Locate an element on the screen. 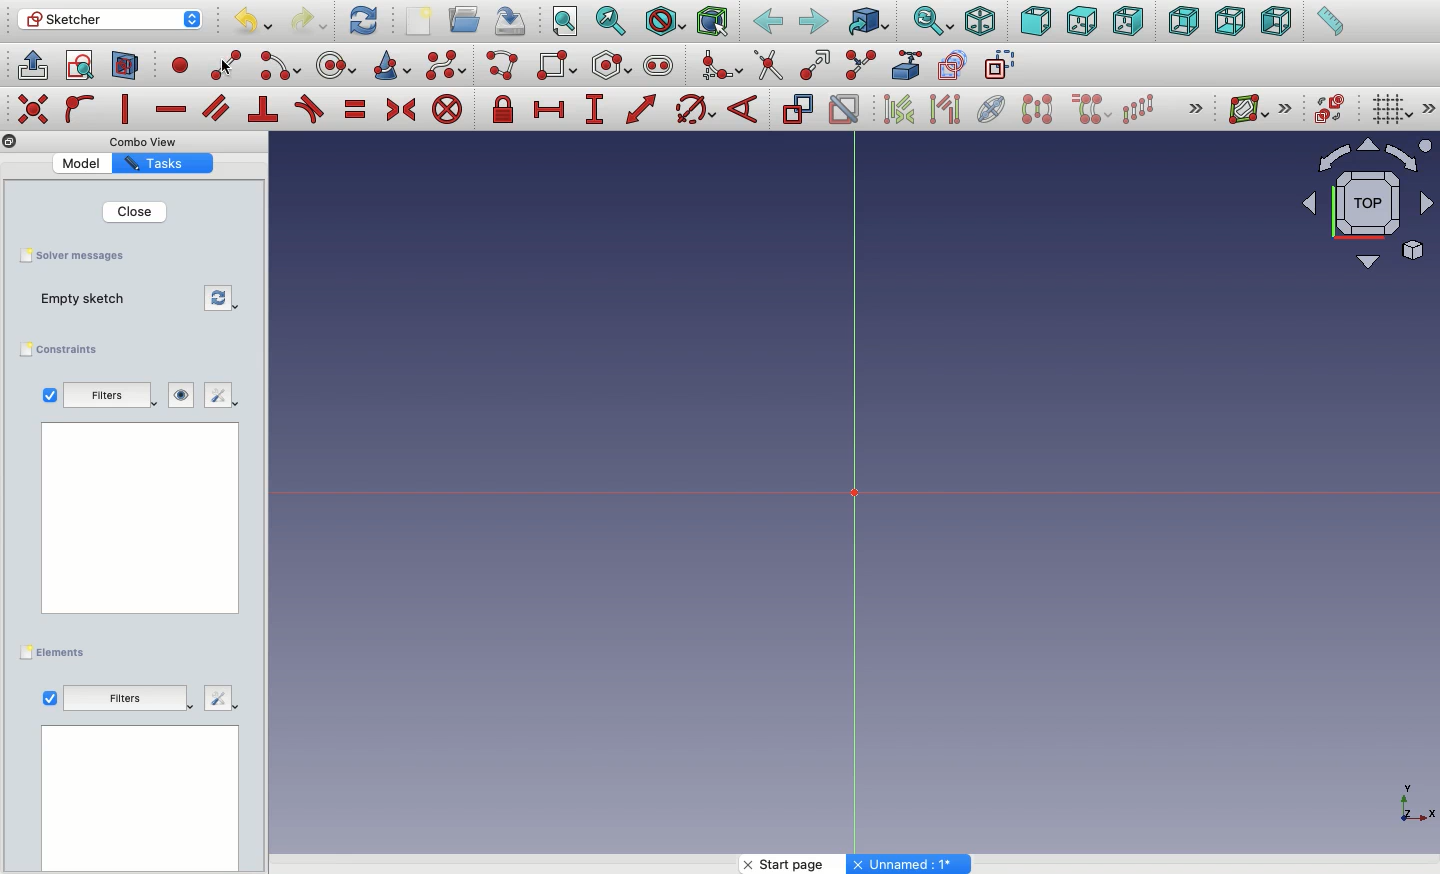  carbon copy is located at coordinates (956, 66).